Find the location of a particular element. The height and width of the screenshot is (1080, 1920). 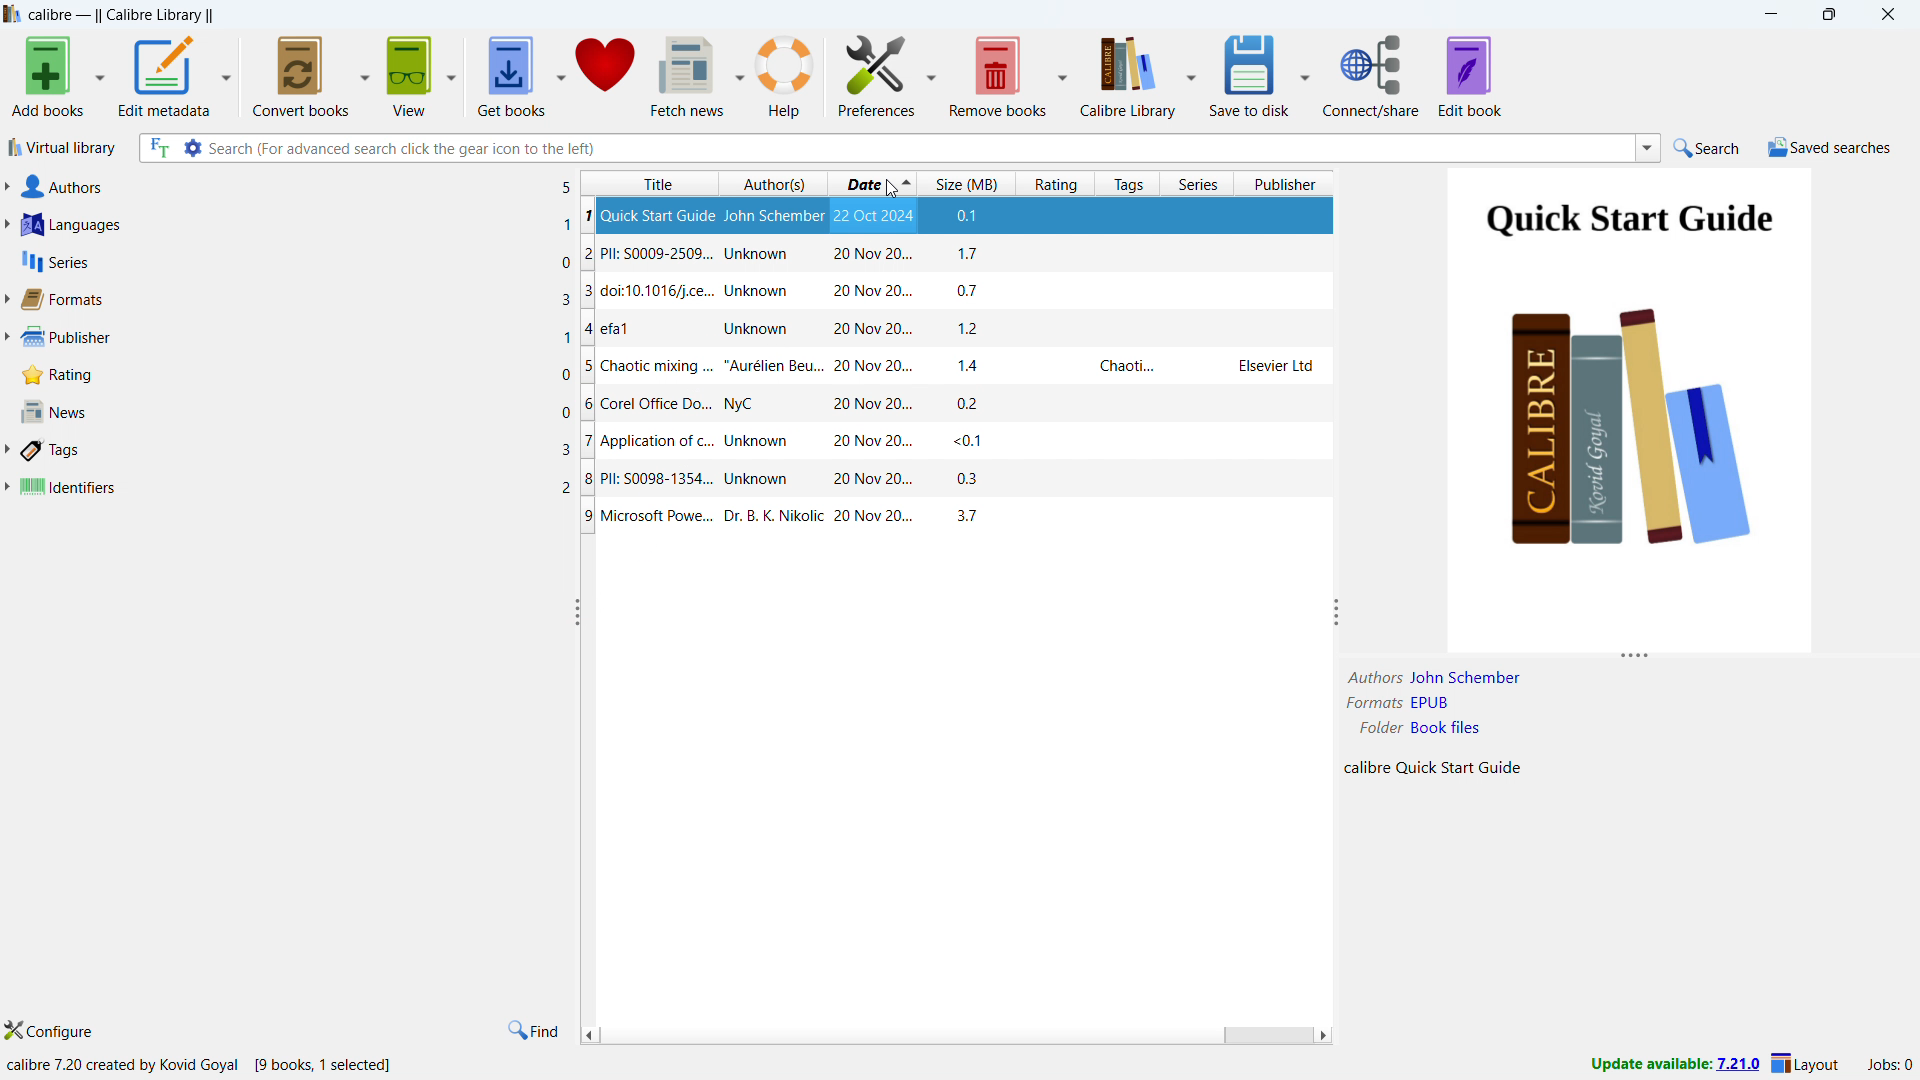

1.2 is located at coordinates (977, 292).